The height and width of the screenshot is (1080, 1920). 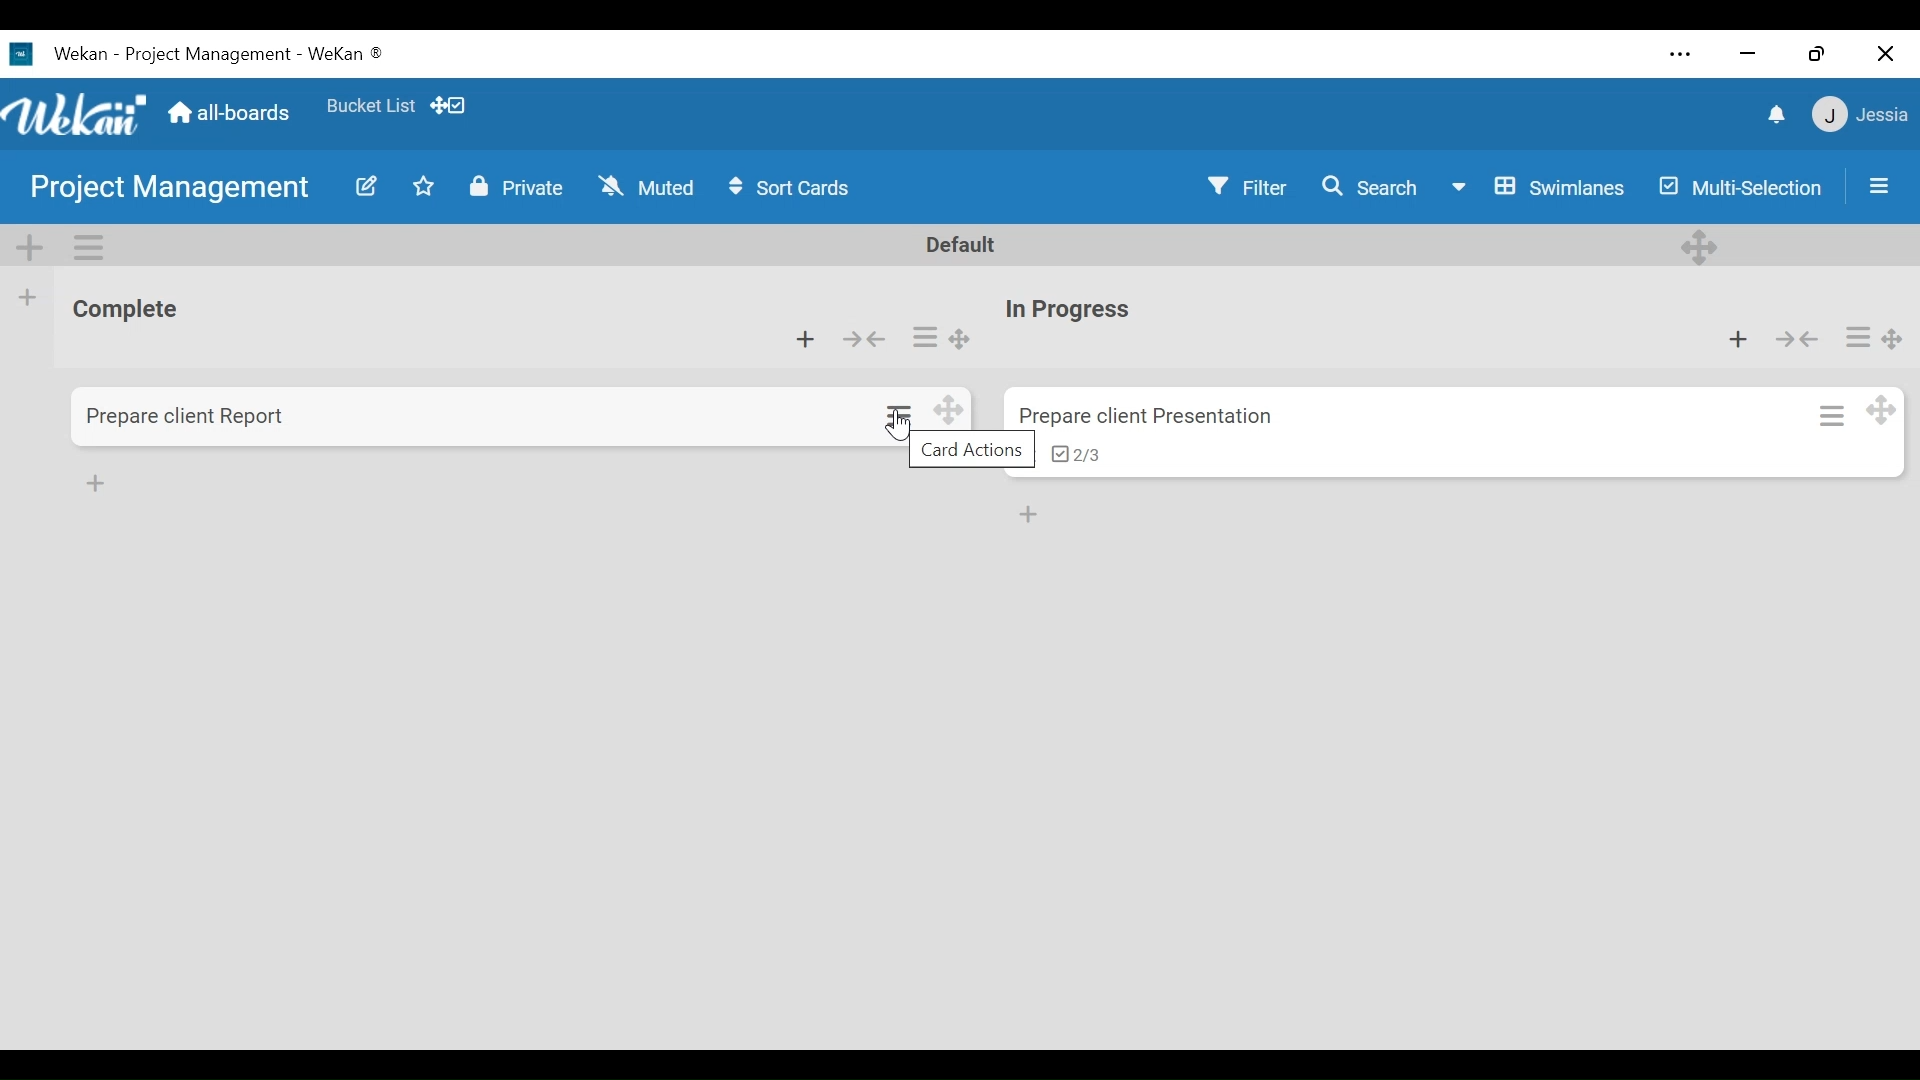 I want to click on Add card to top of the list, so click(x=1738, y=339).